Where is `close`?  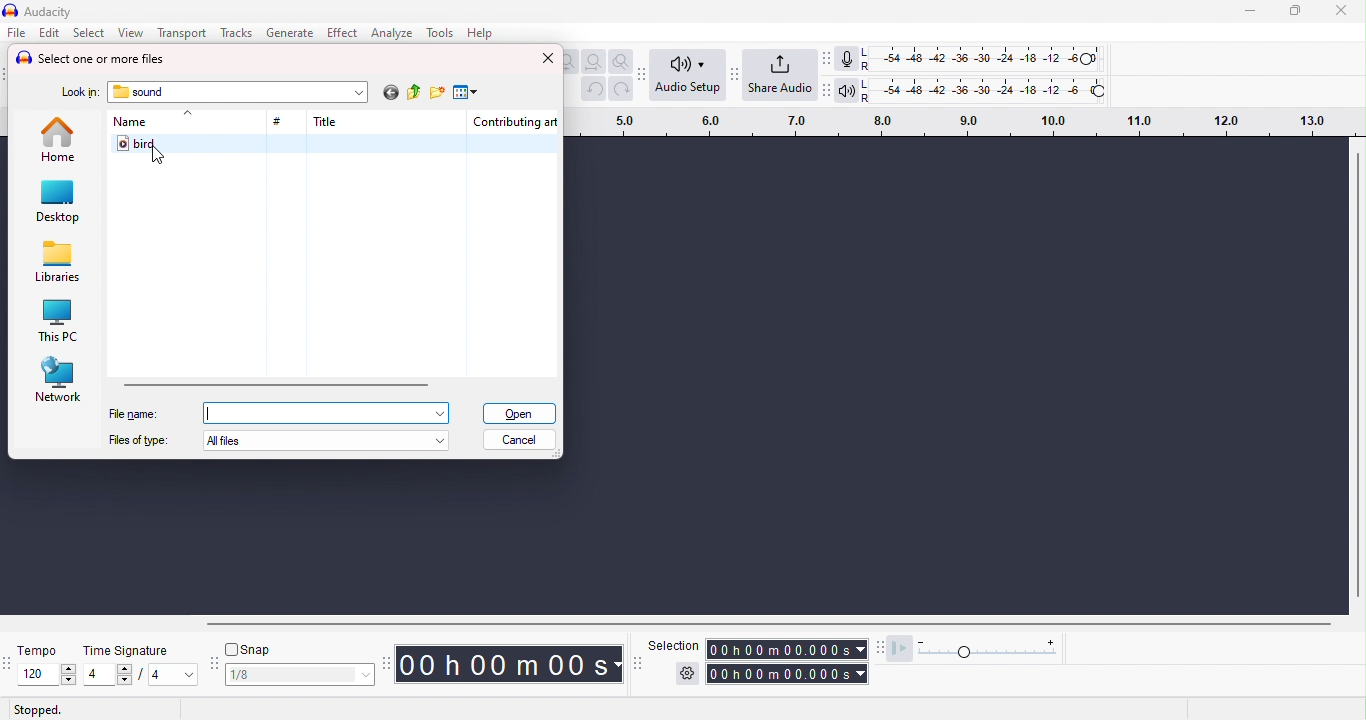
close is located at coordinates (1341, 11).